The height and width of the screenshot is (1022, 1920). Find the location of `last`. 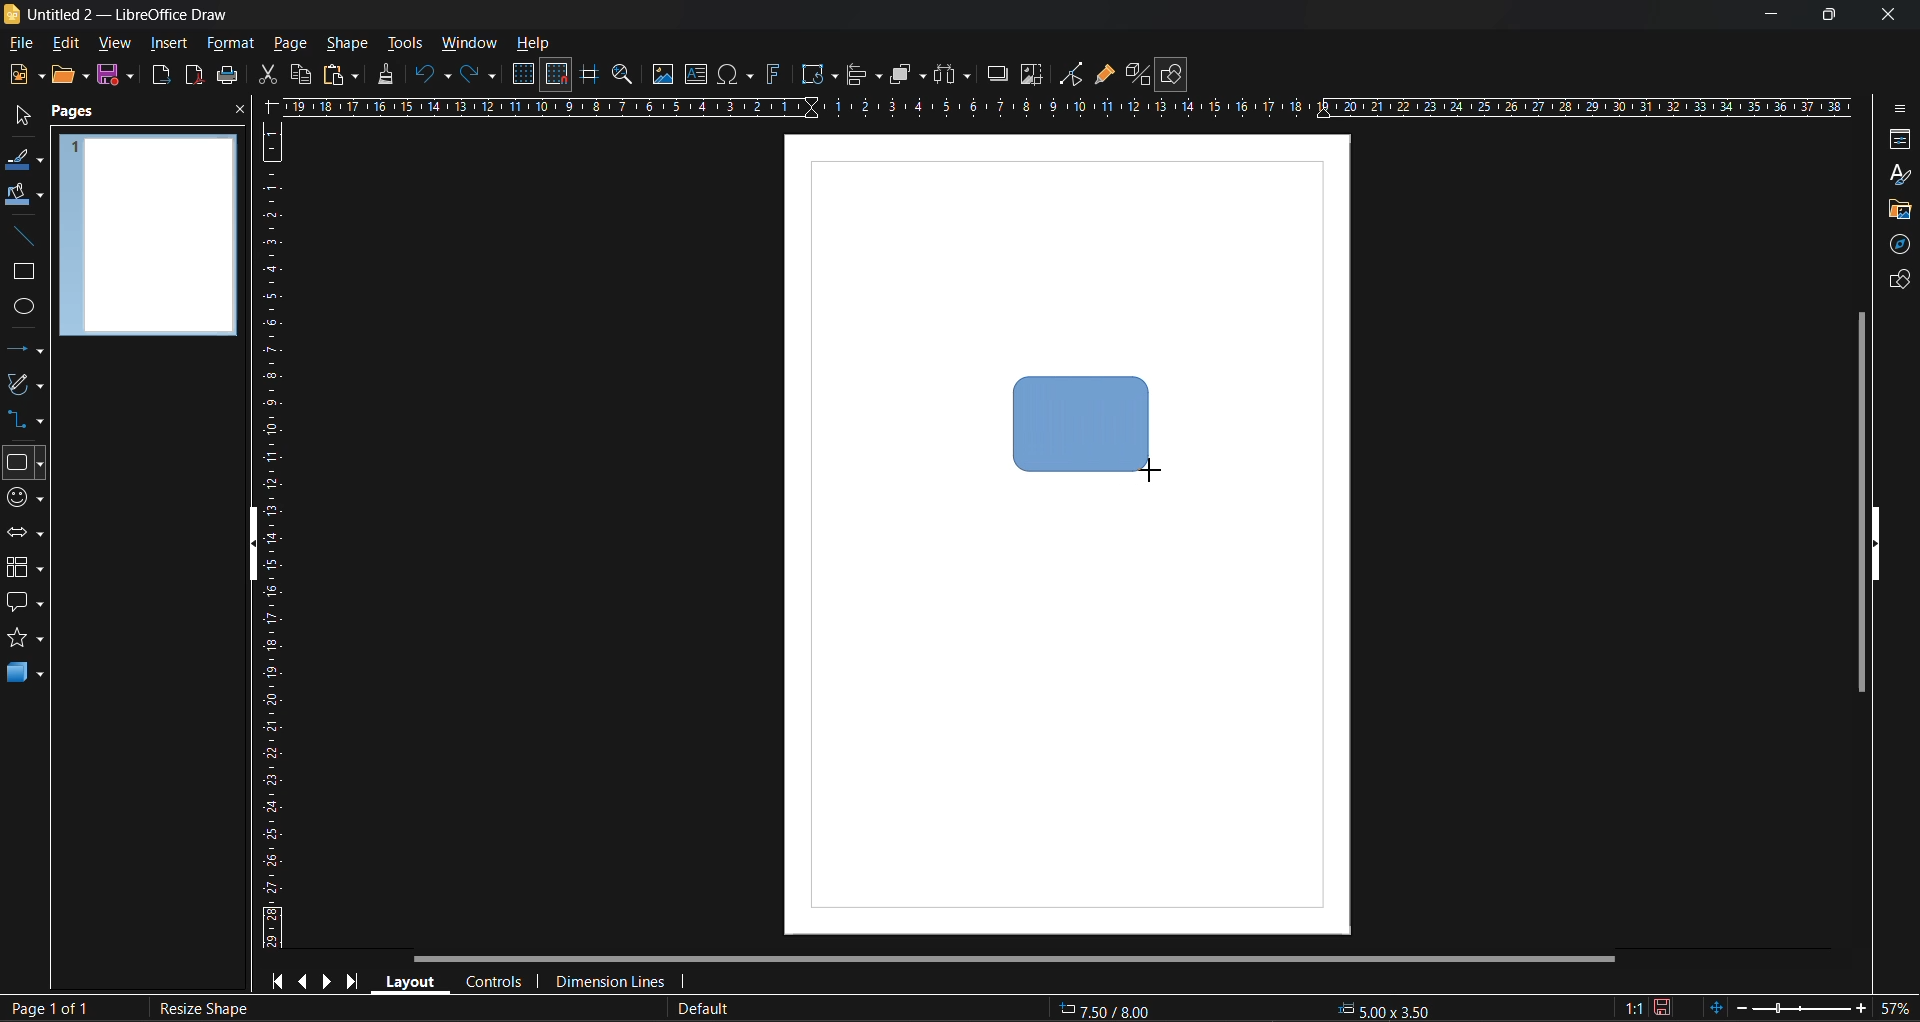

last is located at coordinates (354, 978).